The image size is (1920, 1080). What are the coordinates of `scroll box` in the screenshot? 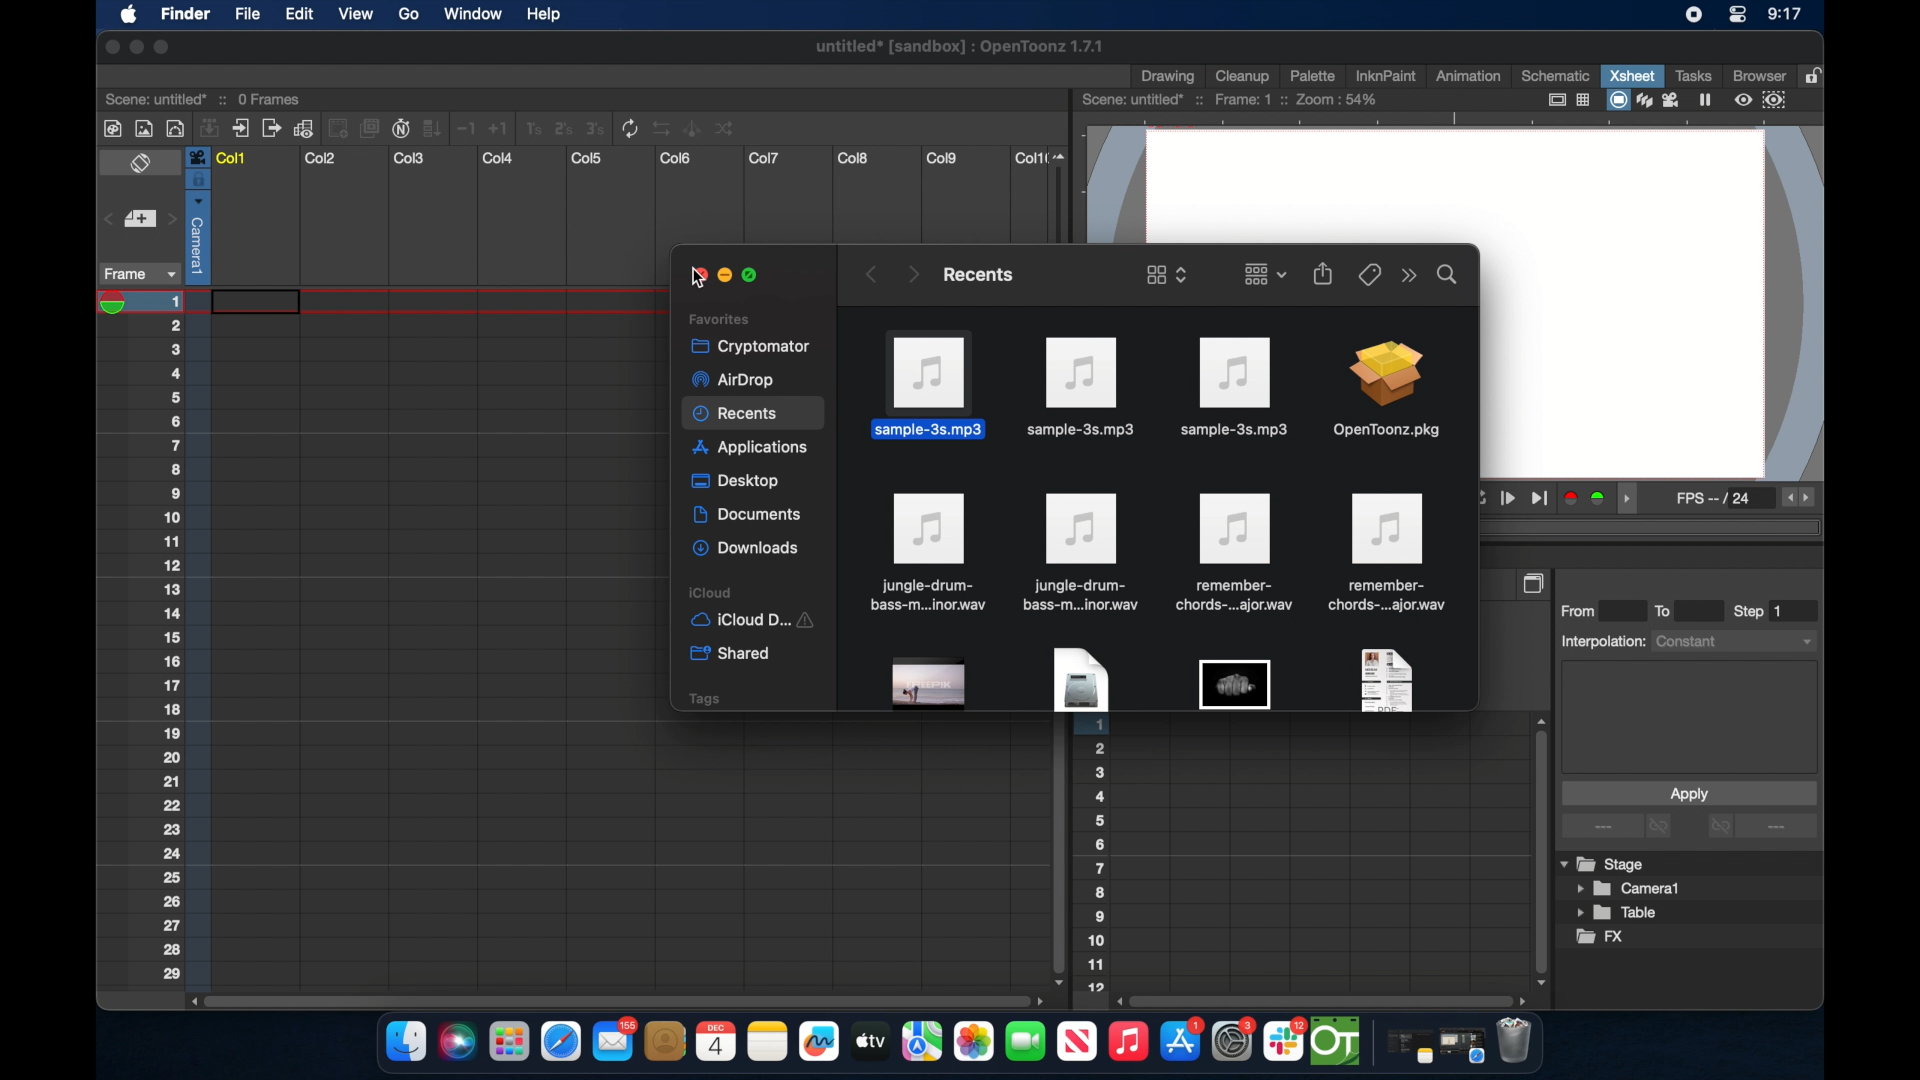 It's located at (614, 999).